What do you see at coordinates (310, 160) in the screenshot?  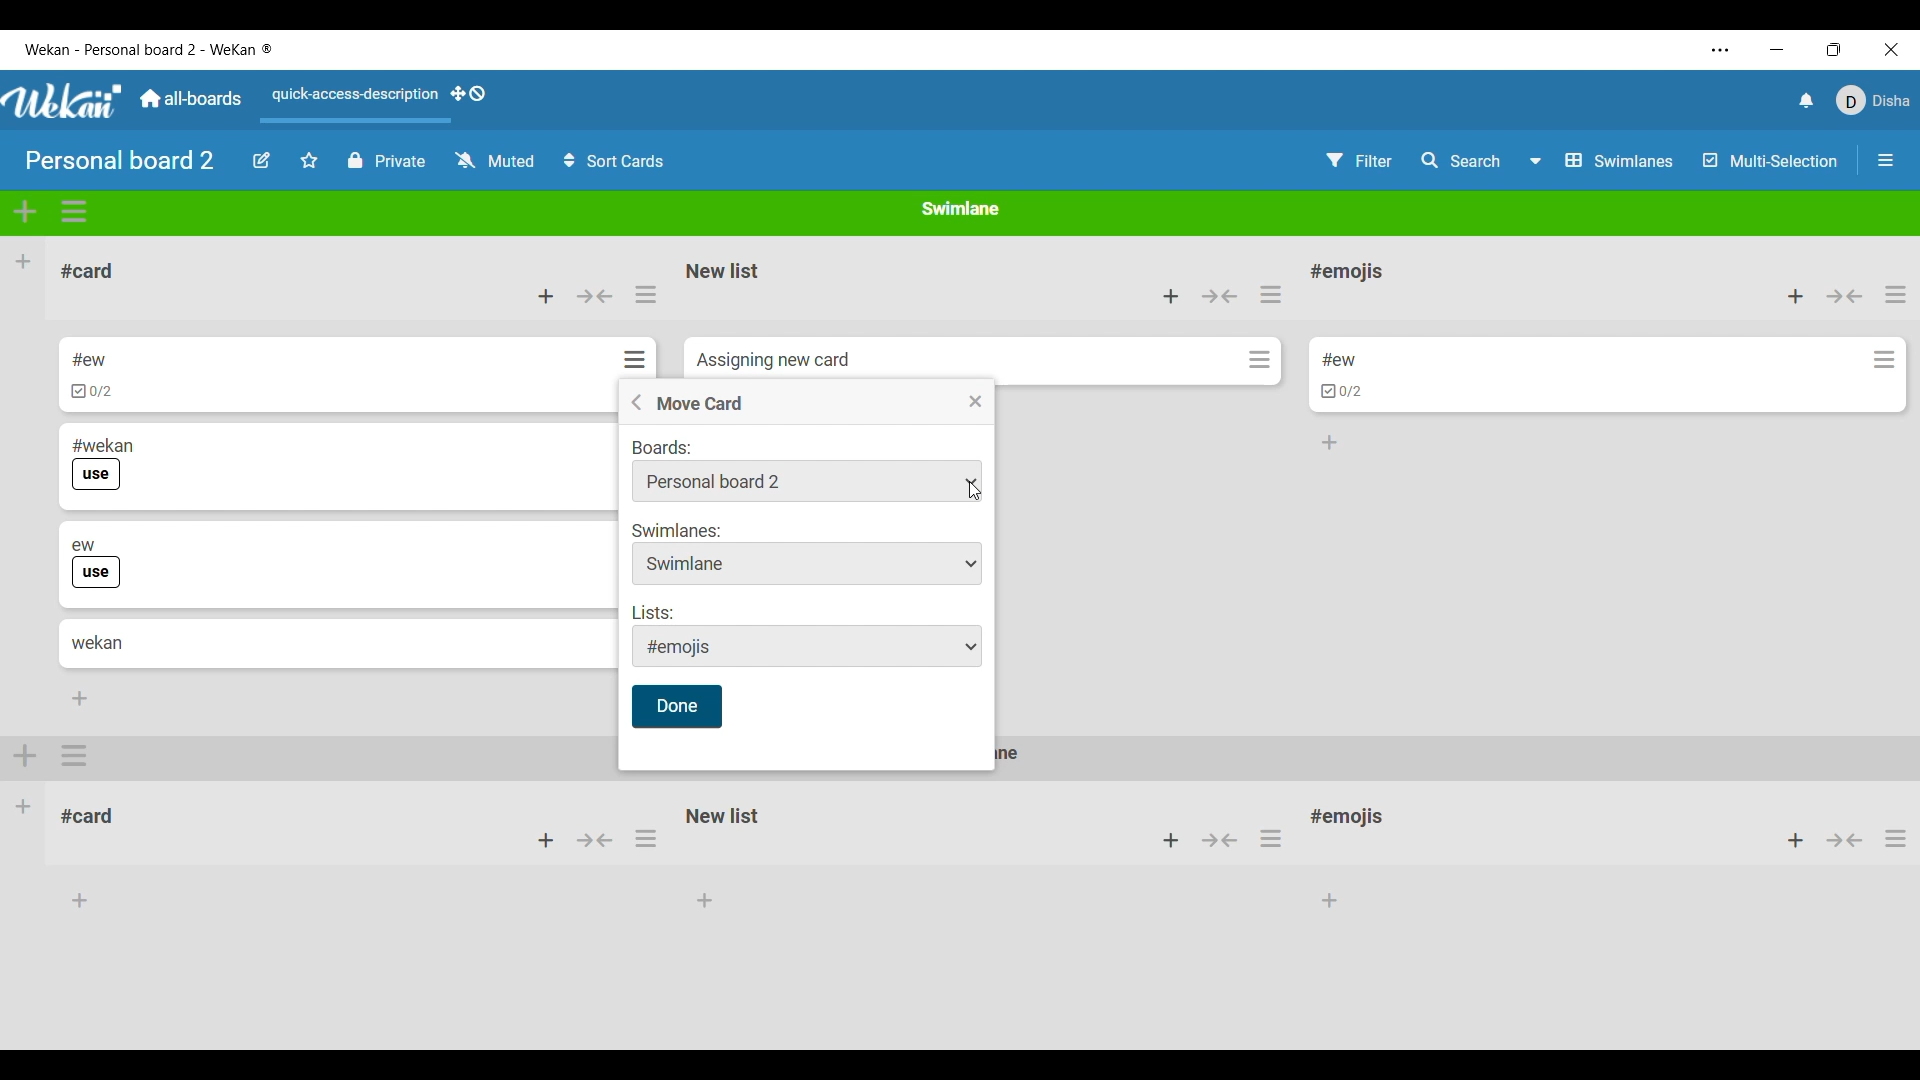 I see `Star board` at bounding box center [310, 160].